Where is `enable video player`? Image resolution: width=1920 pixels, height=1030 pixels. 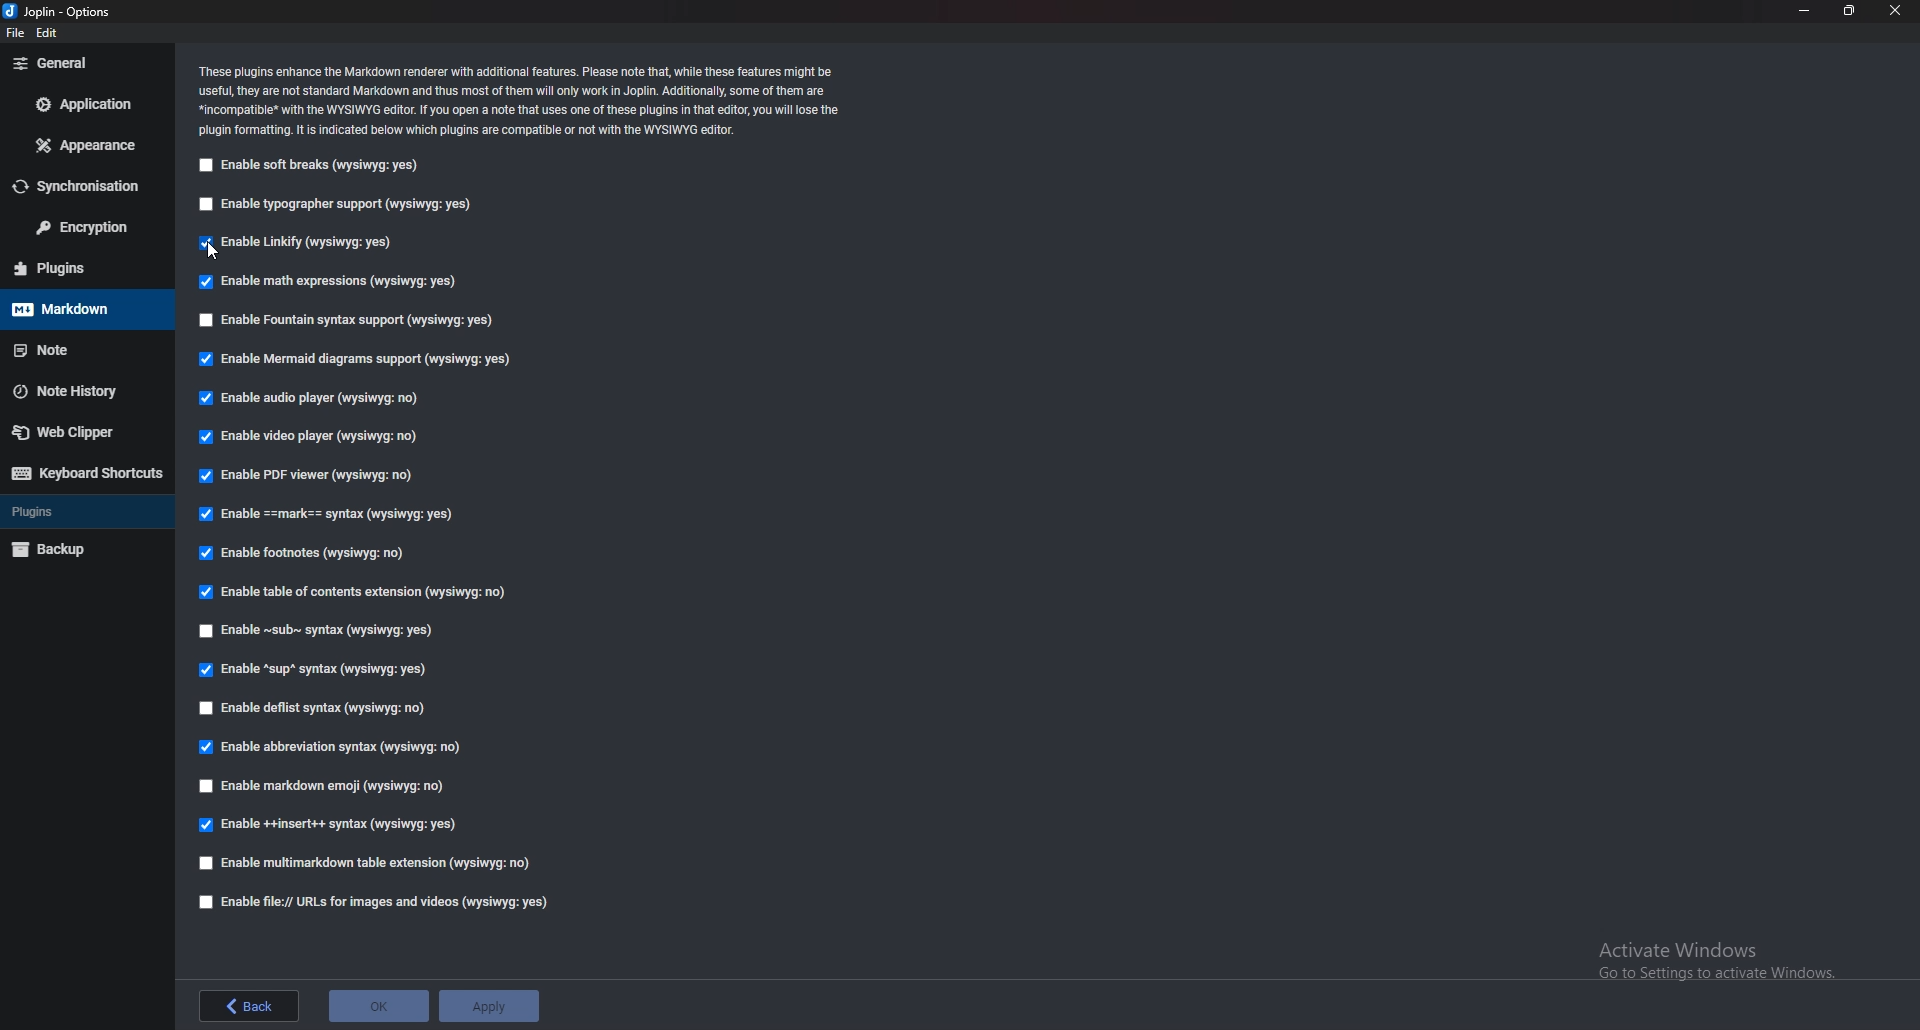
enable video player is located at coordinates (309, 437).